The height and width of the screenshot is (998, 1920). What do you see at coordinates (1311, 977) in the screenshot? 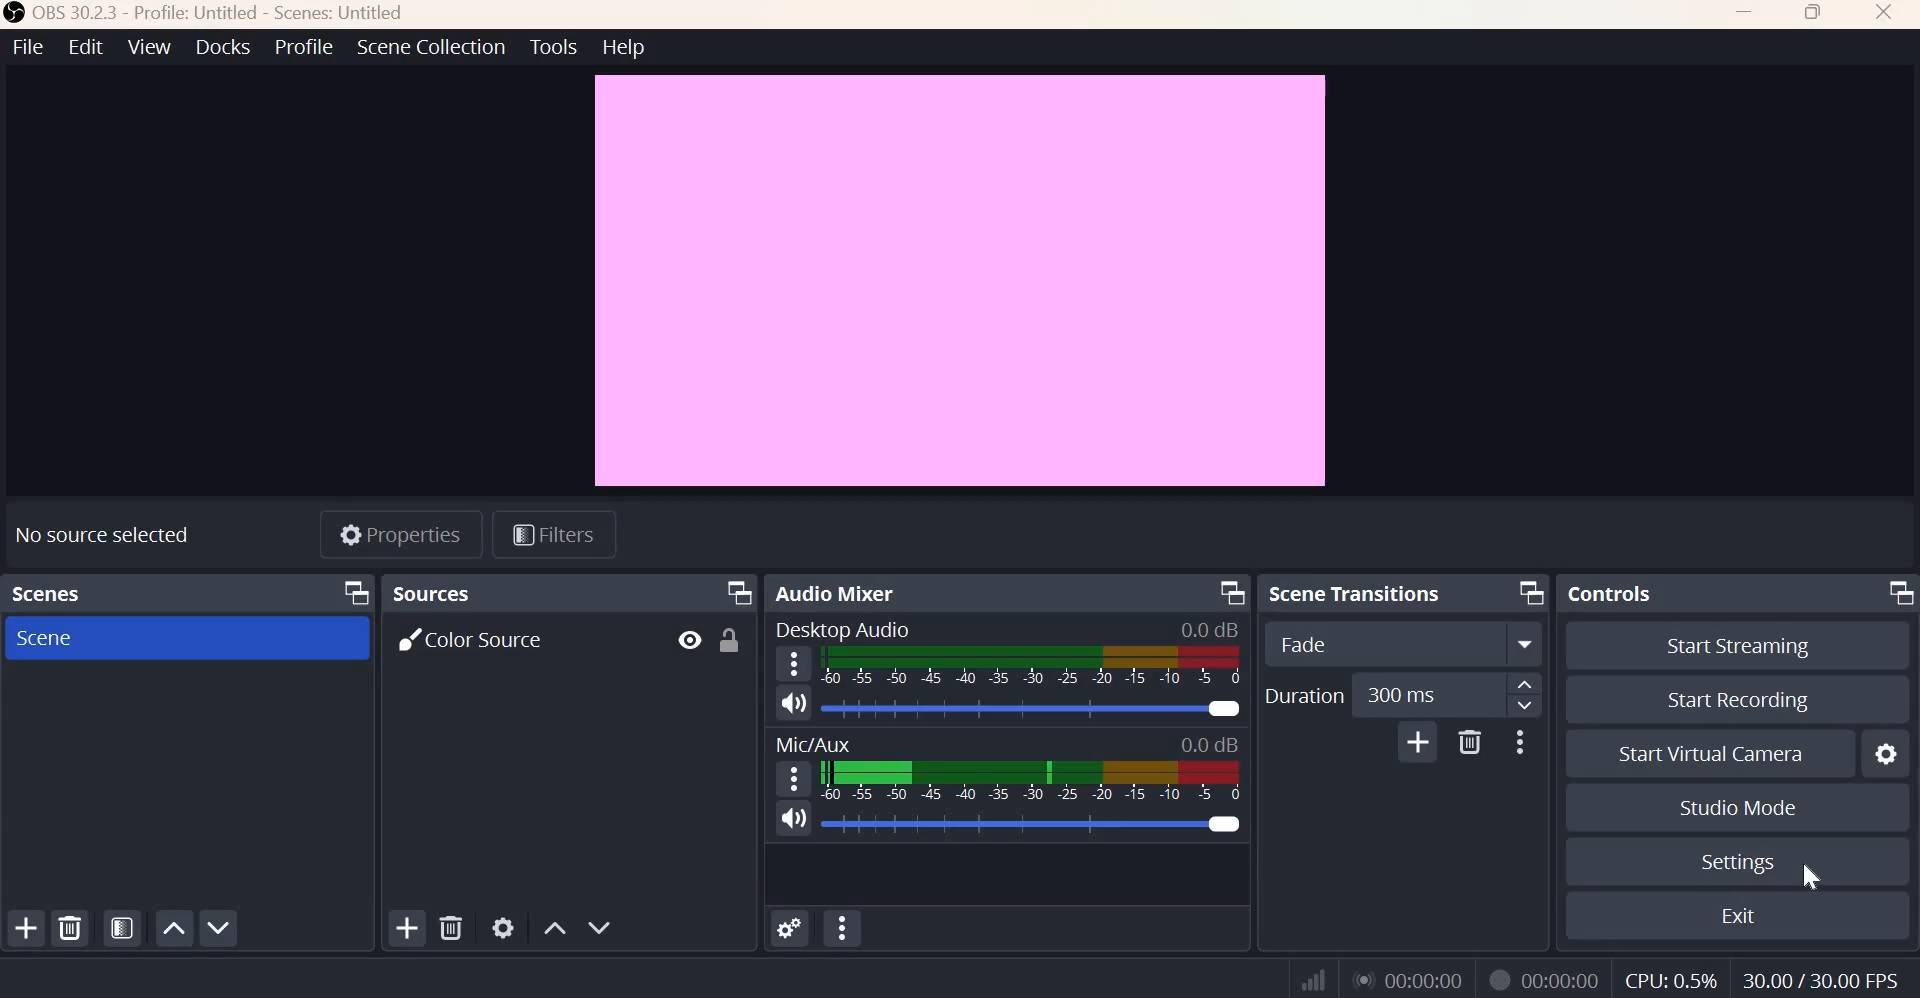
I see `Connection Status Indicator` at bounding box center [1311, 977].